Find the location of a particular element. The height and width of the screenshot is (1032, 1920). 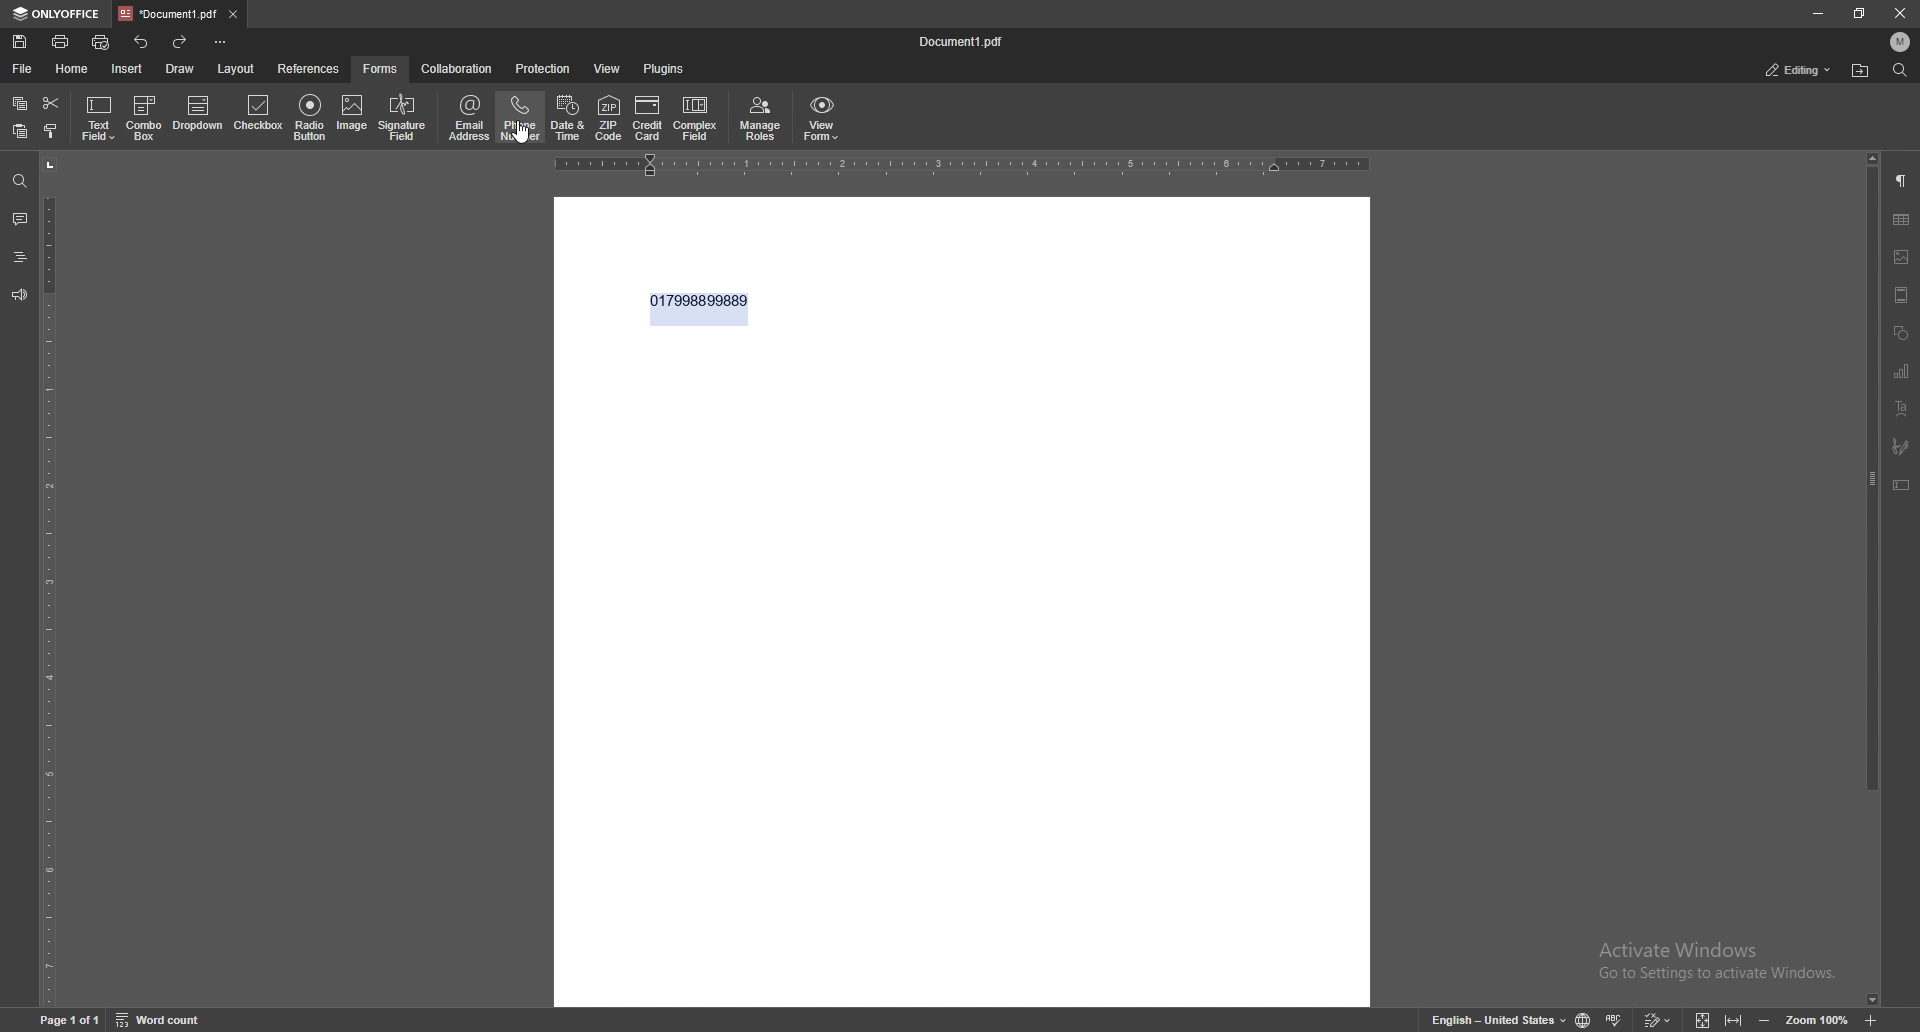

comment is located at coordinates (19, 219).